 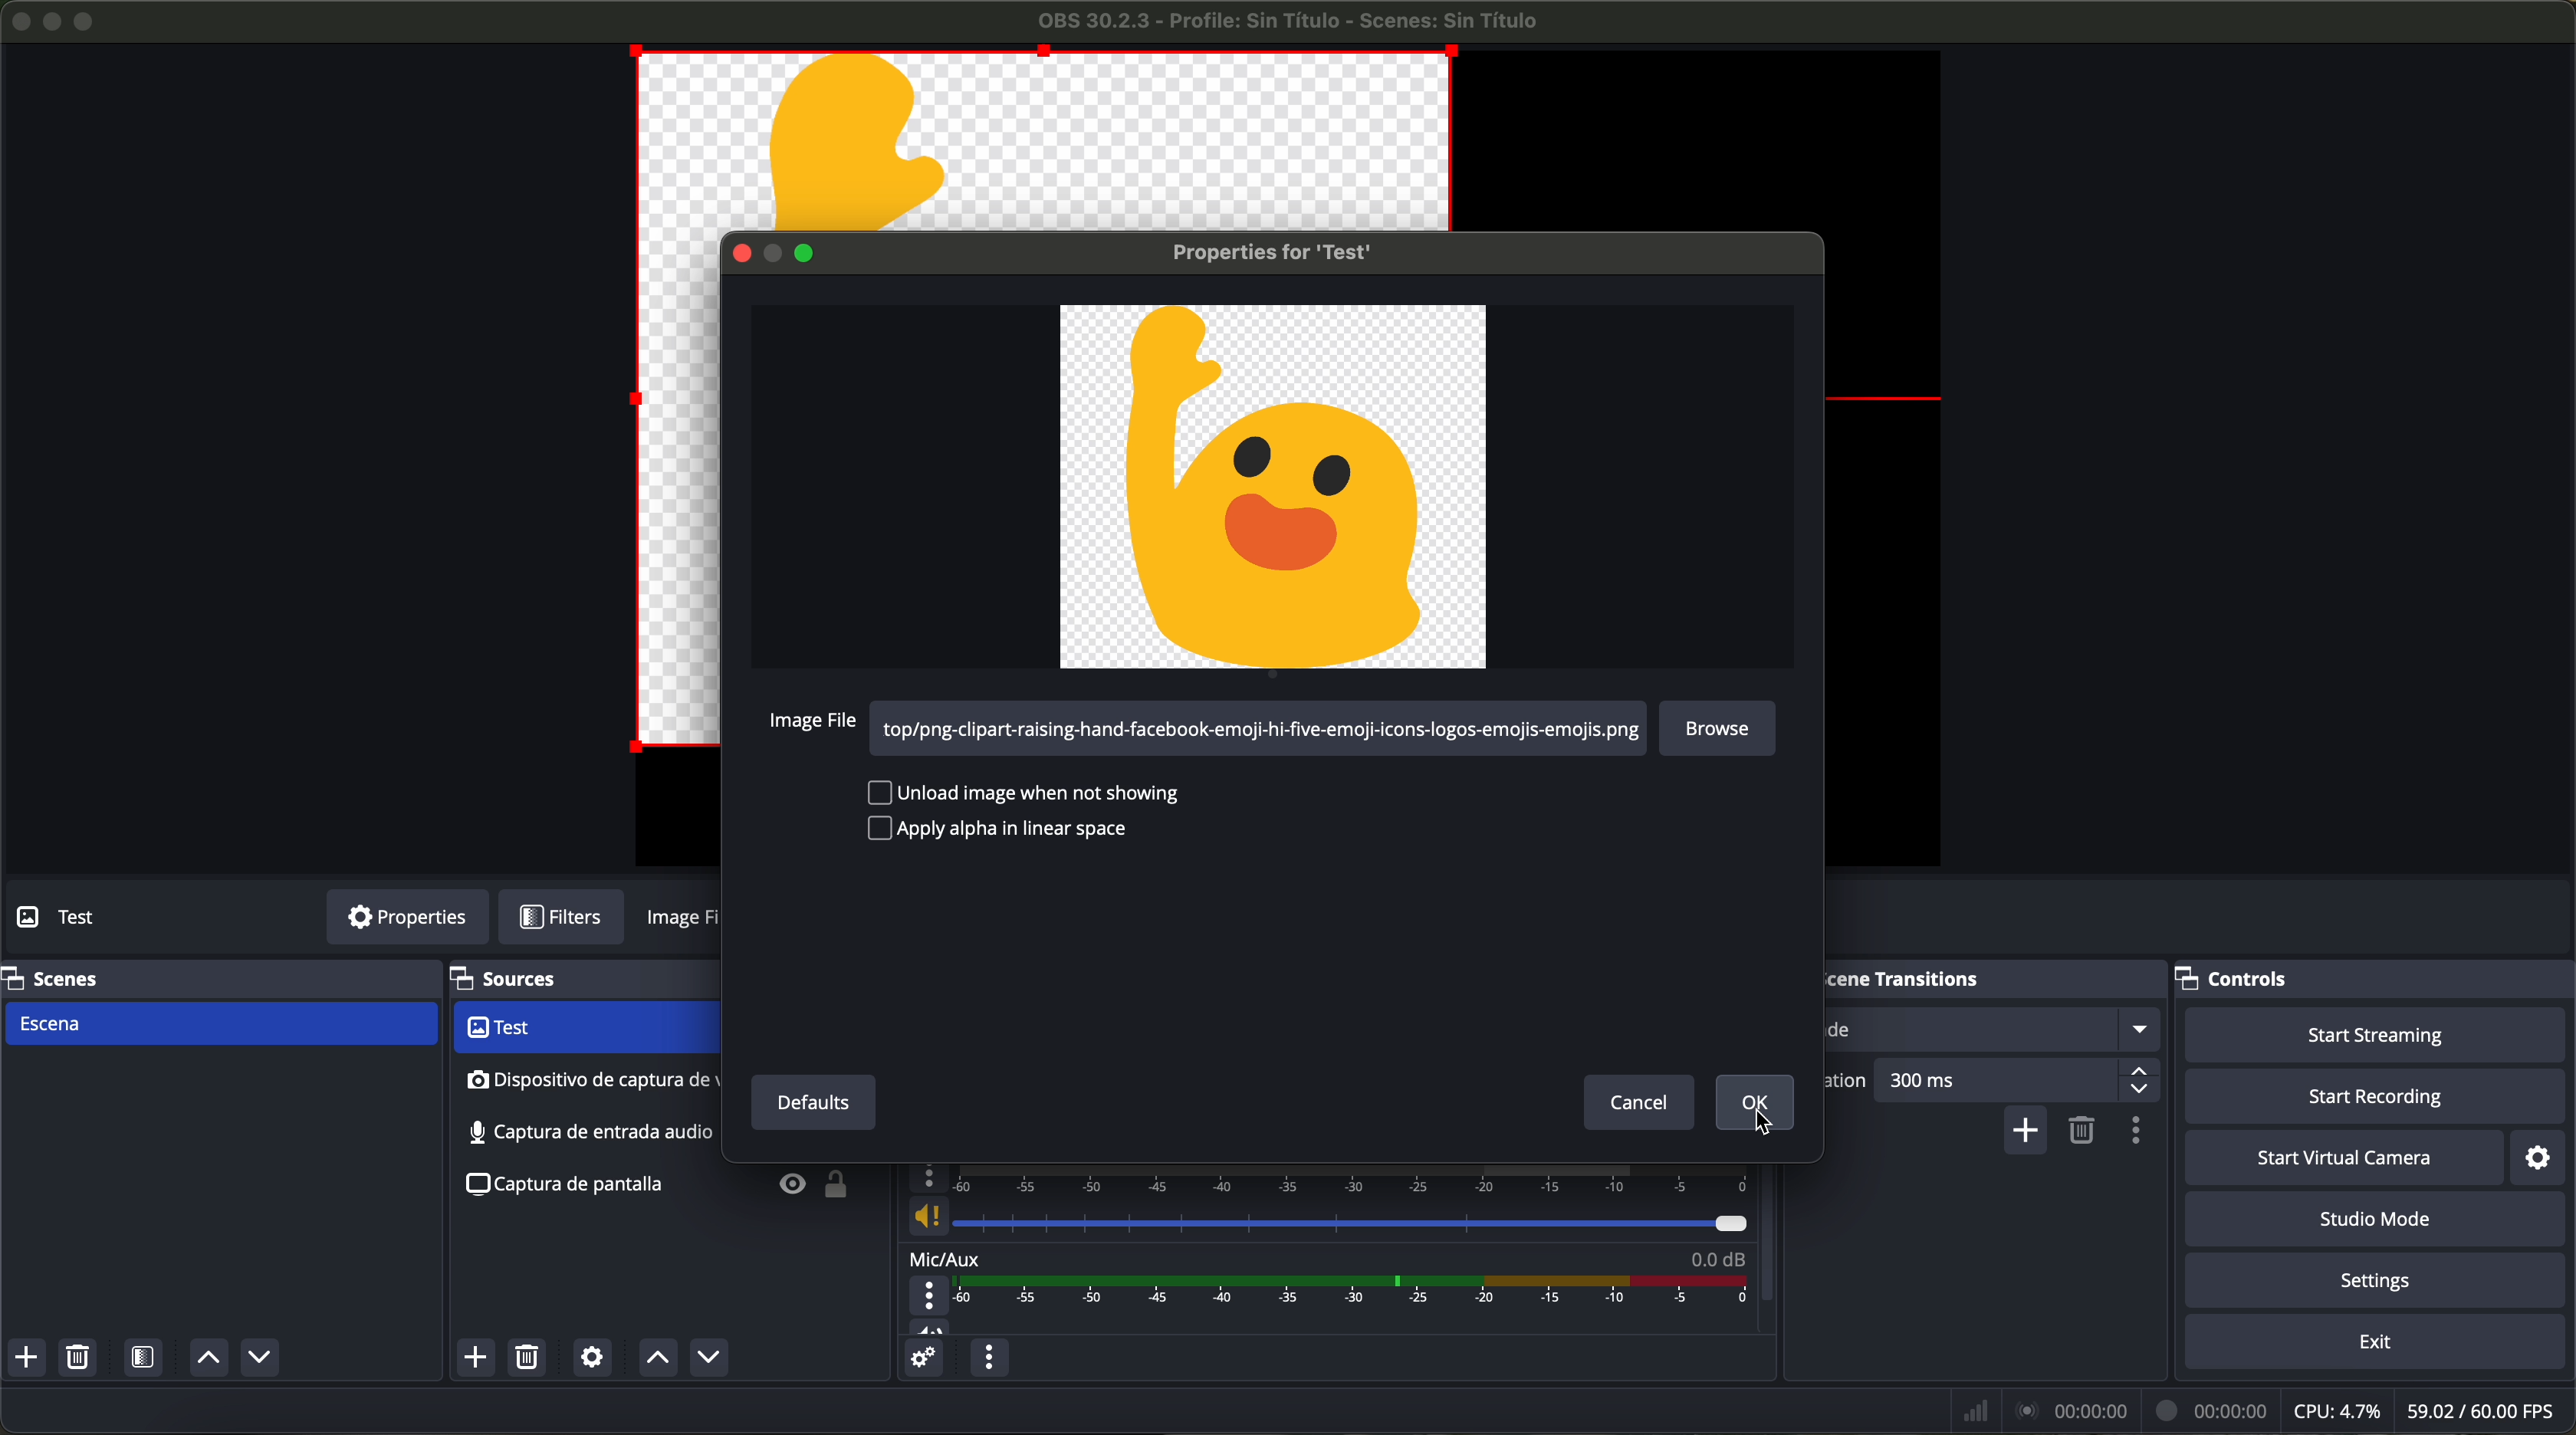 What do you see at coordinates (1724, 726) in the screenshot?
I see `browse` at bounding box center [1724, 726].